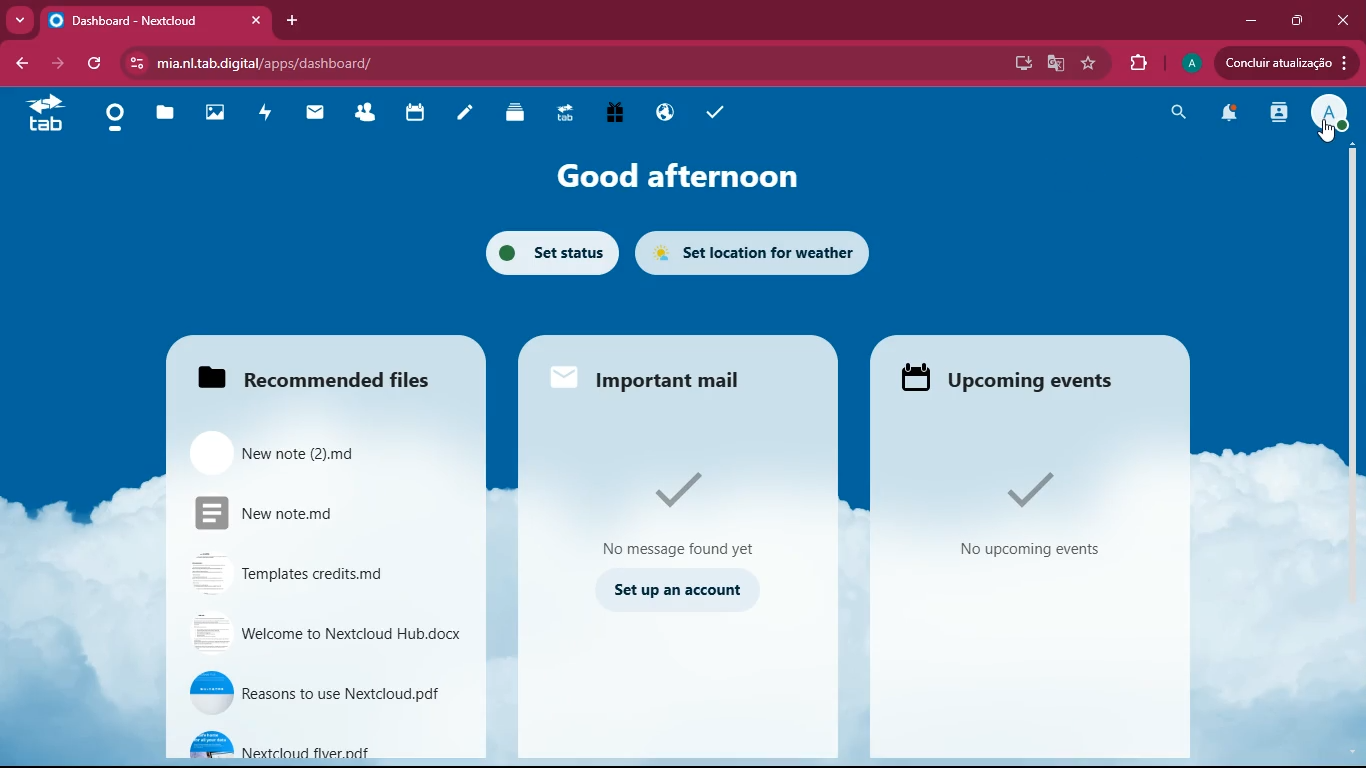  What do you see at coordinates (359, 115) in the screenshot?
I see `friends` at bounding box center [359, 115].